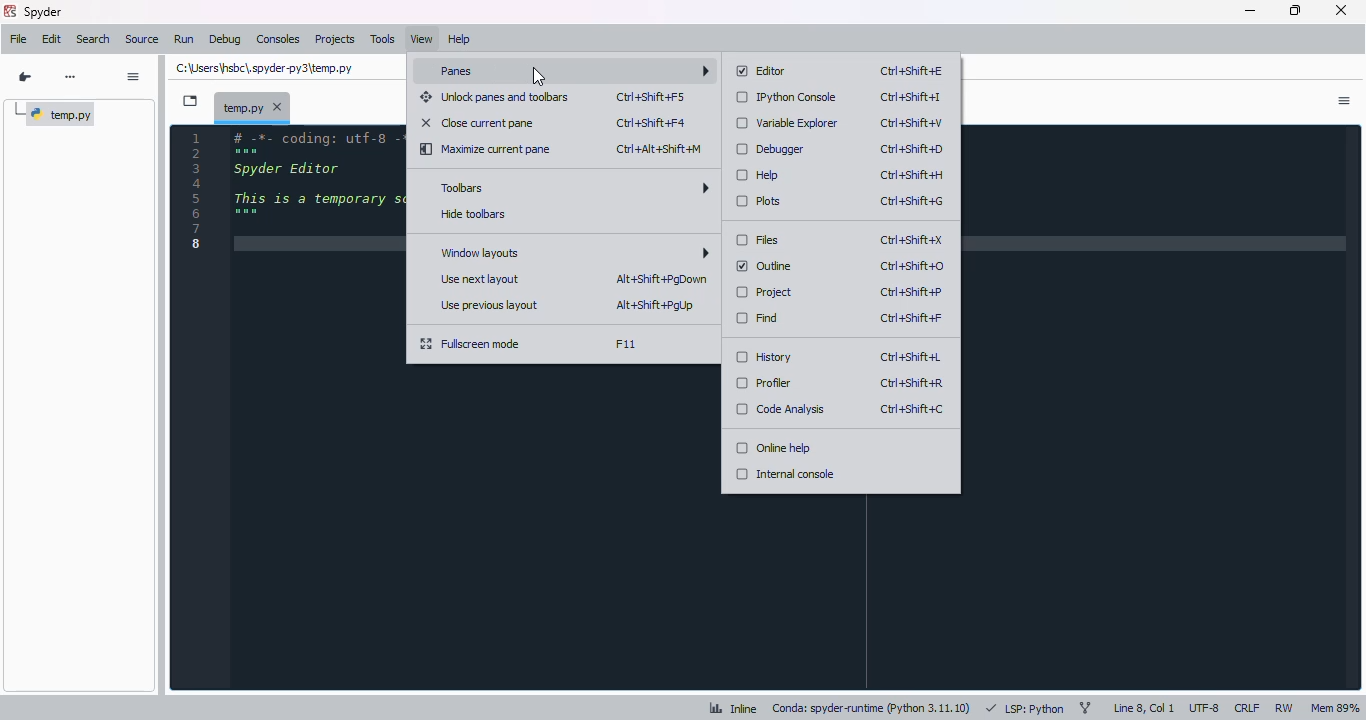 This screenshot has height=720, width=1366. What do you see at coordinates (79, 415) in the screenshot?
I see `outline explorer panel` at bounding box center [79, 415].